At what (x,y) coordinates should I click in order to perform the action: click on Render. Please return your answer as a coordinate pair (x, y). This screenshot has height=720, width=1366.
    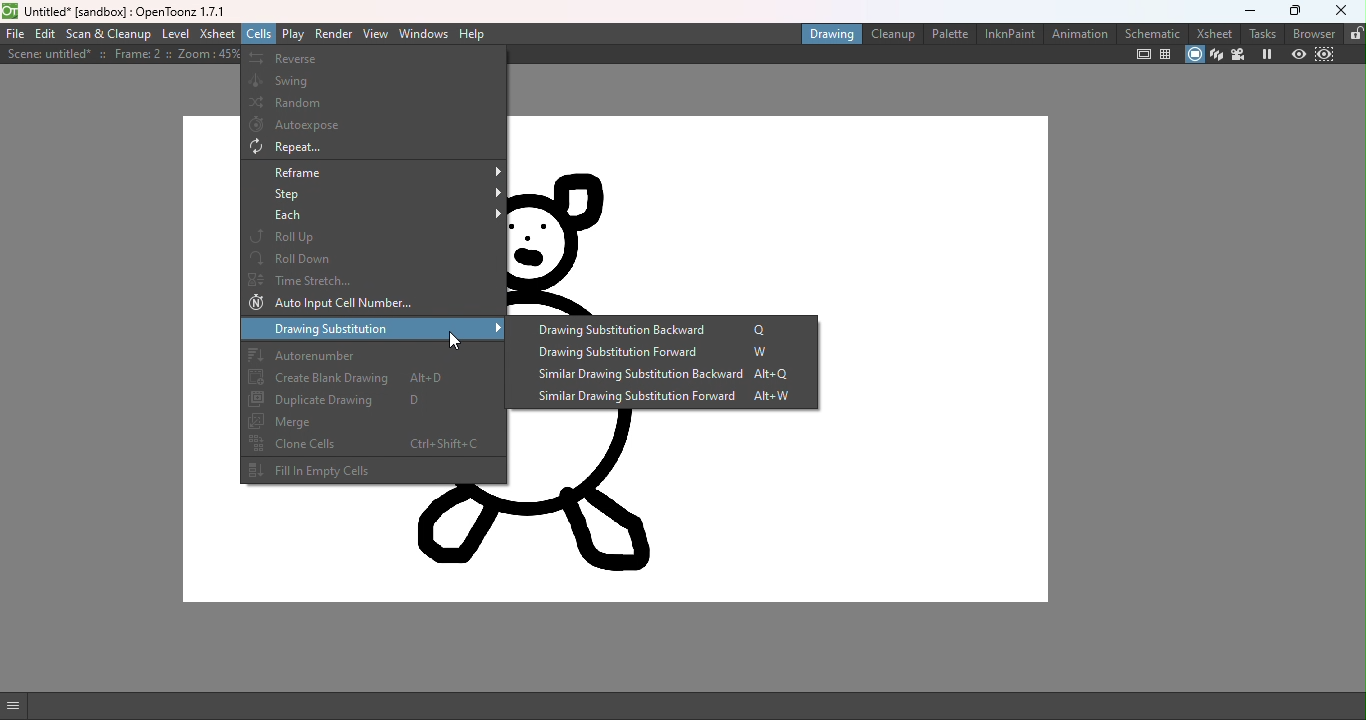
    Looking at the image, I should click on (333, 33).